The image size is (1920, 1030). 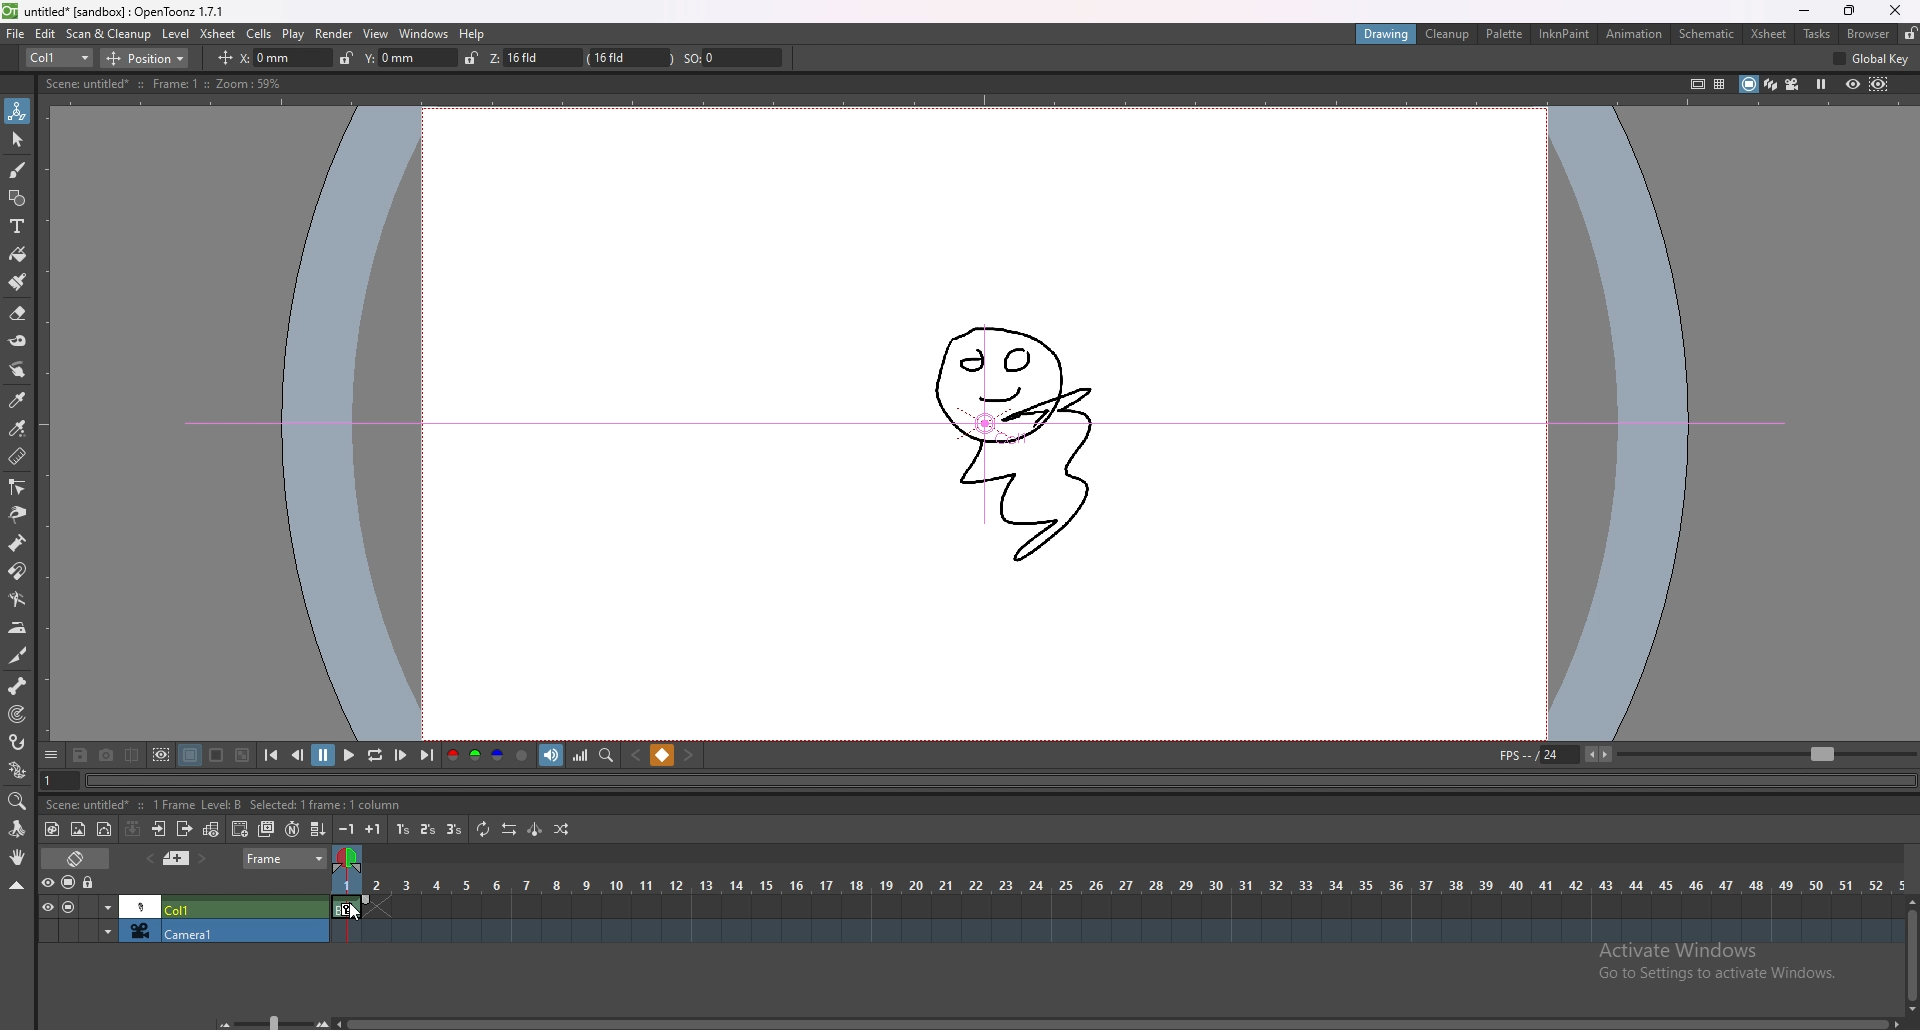 I want to click on erase, so click(x=18, y=314).